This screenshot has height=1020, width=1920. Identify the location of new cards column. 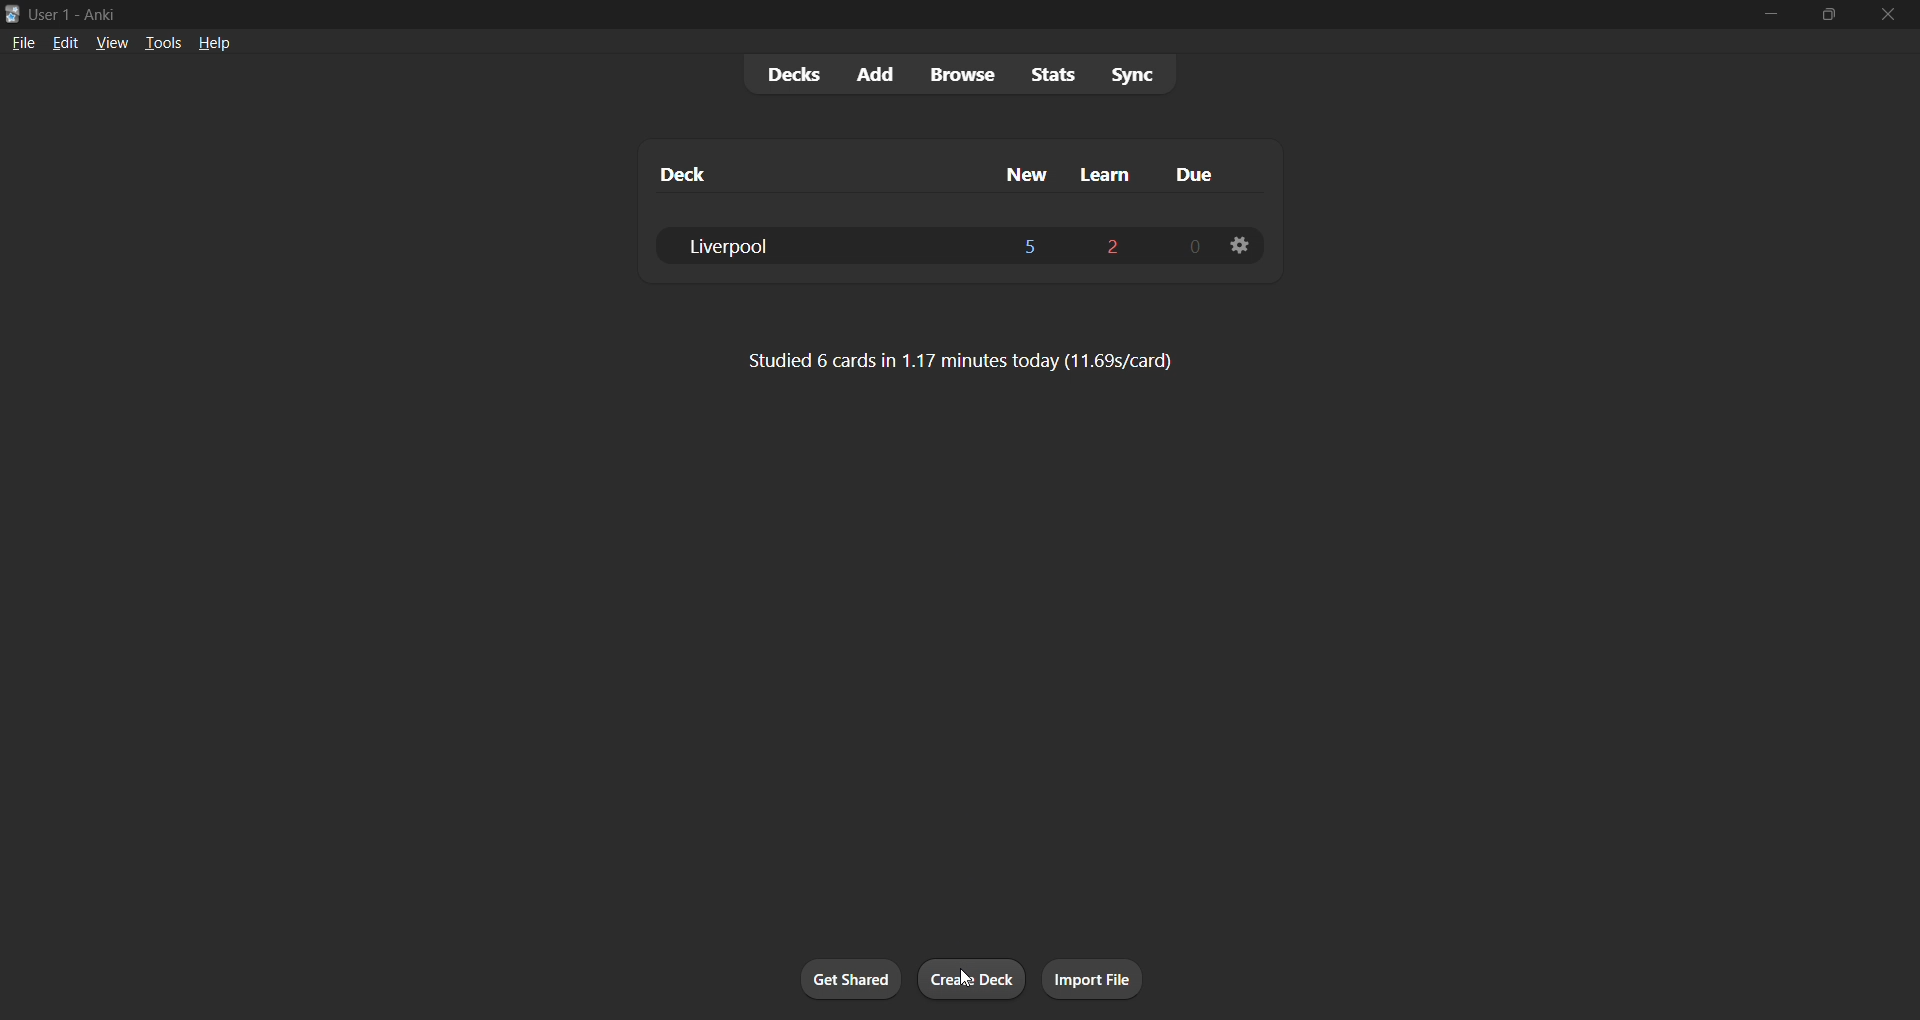
(1025, 176).